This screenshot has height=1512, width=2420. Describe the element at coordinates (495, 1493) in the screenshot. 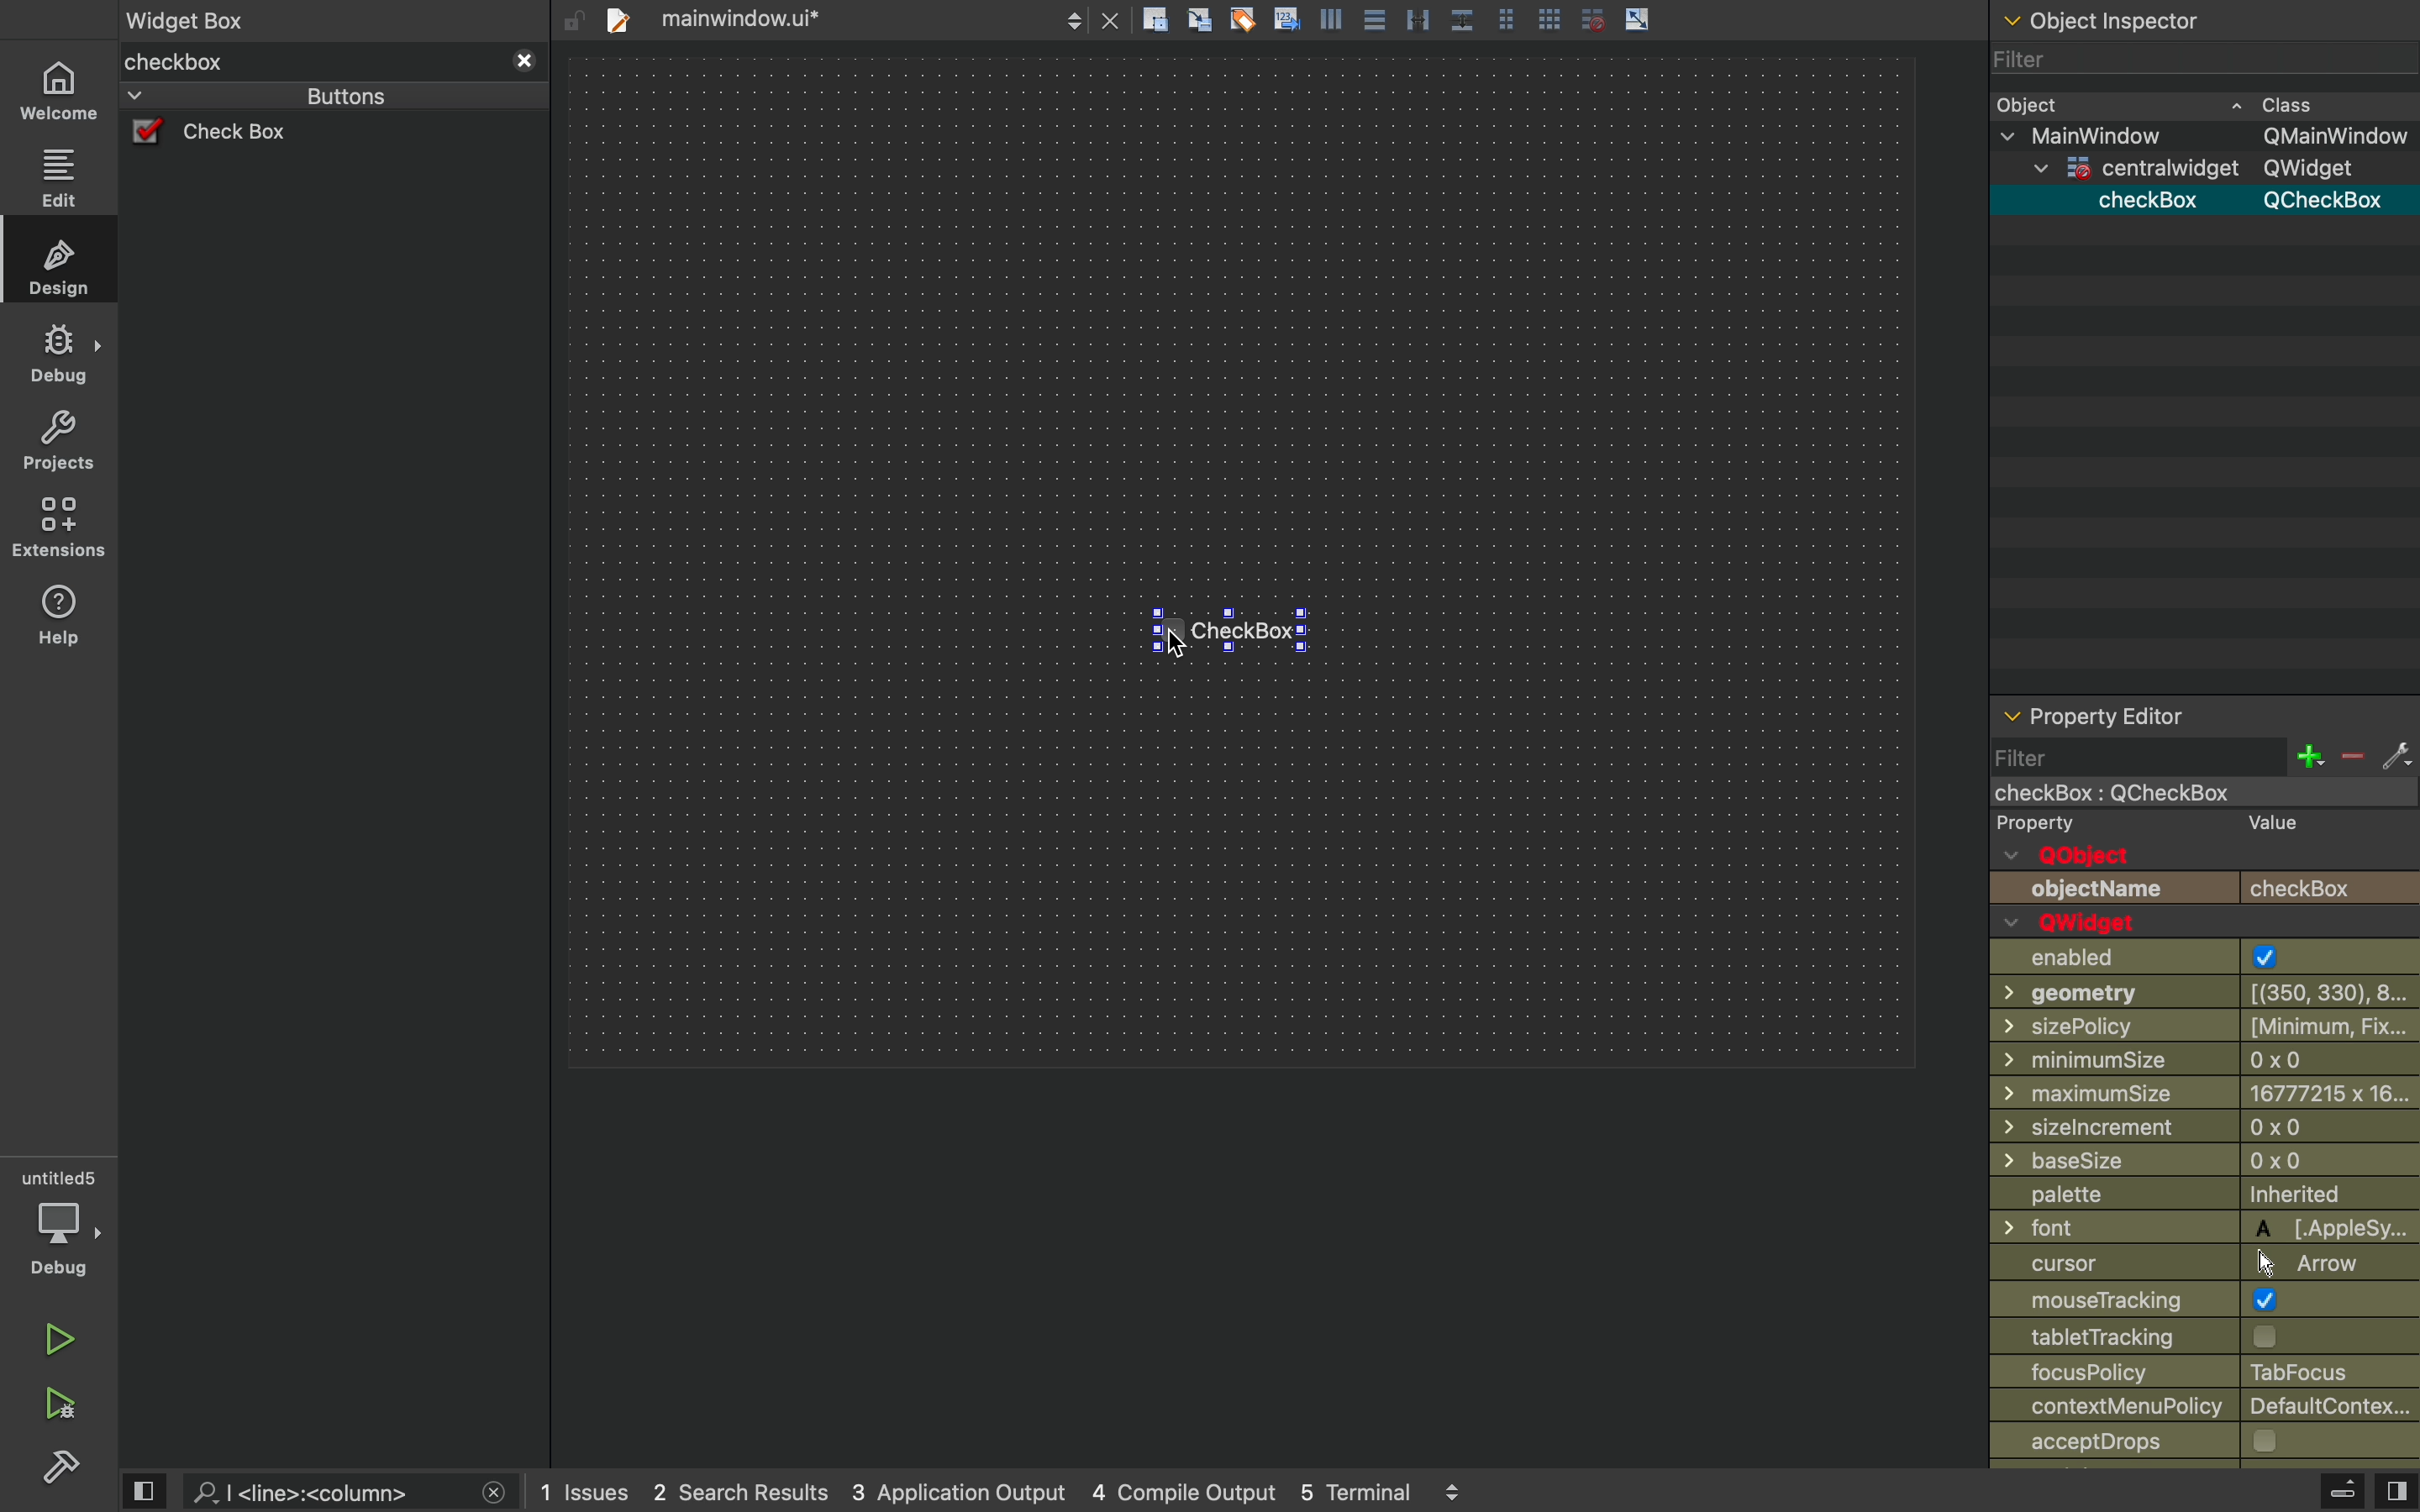

I see `close` at that location.